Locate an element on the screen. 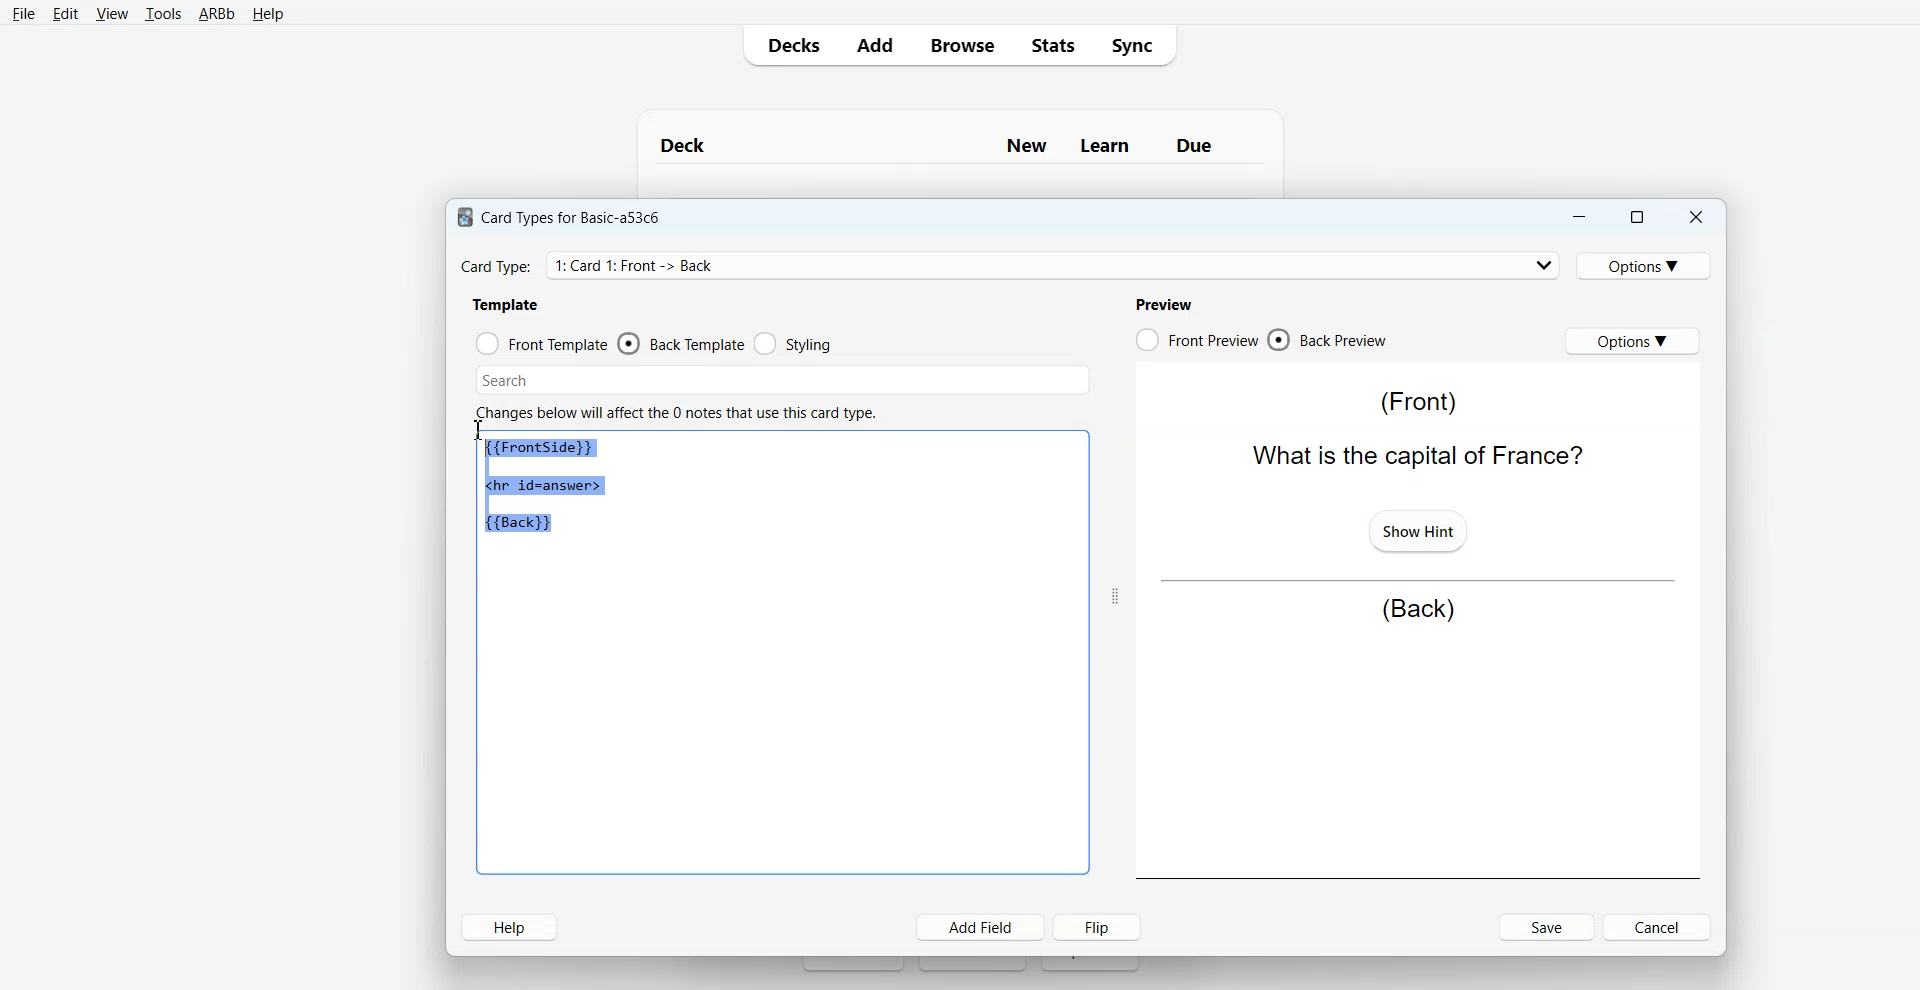 The height and width of the screenshot is (990, 1920). Options is located at coordinates (1632, 340).